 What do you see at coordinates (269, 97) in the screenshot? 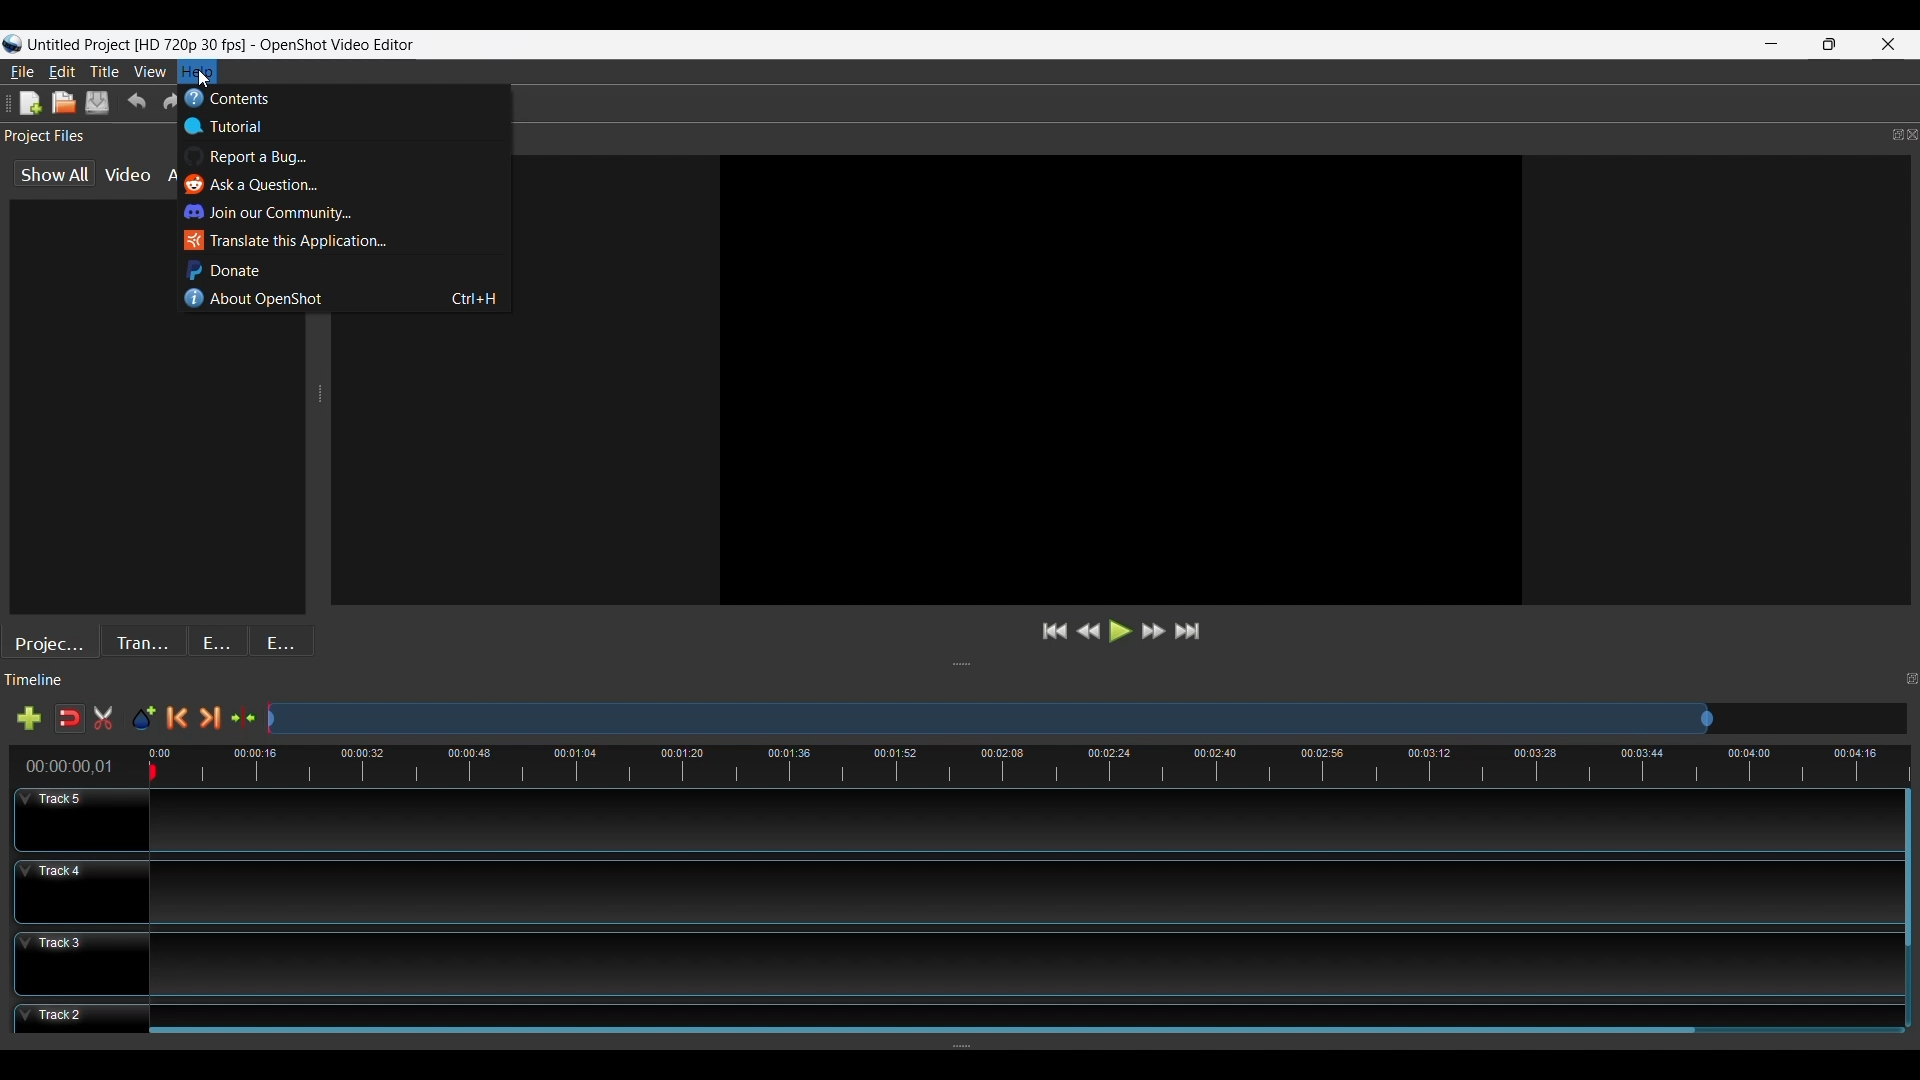
I see `Content` at bounding box center [269, 97].